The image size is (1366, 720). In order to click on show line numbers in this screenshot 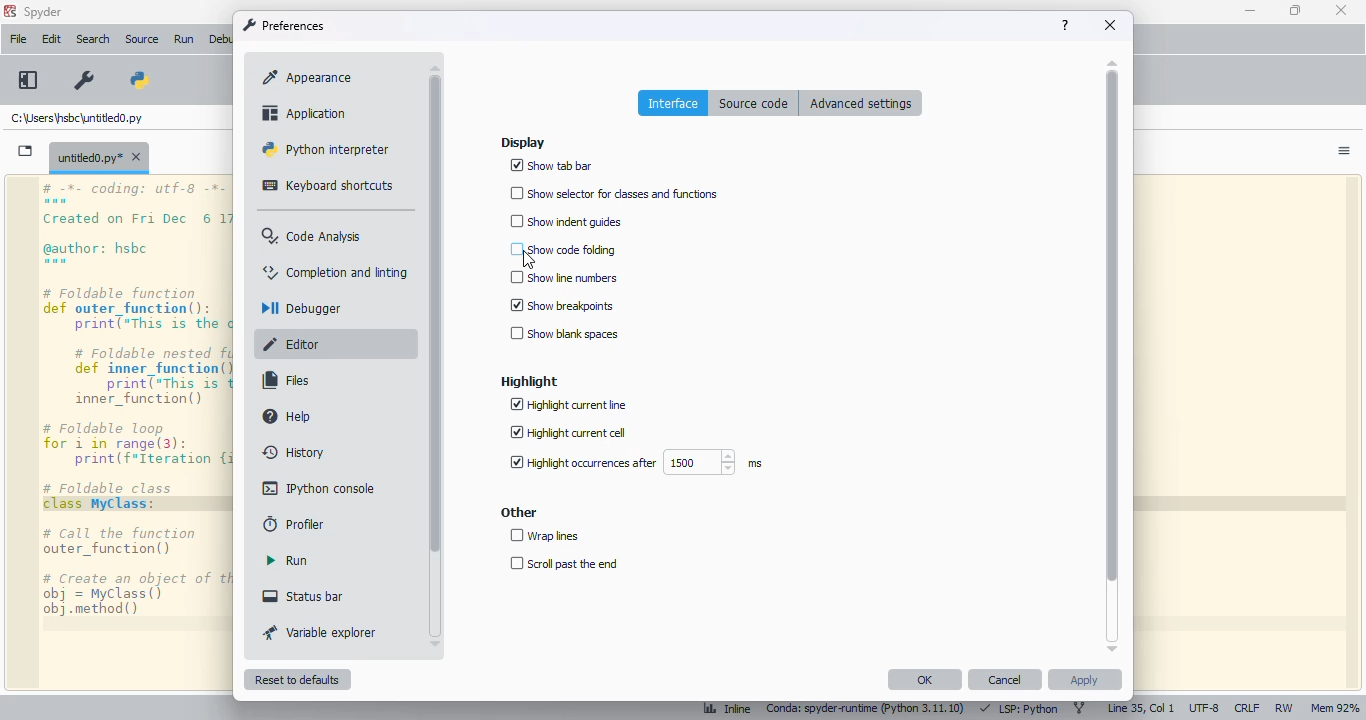, I will do `click(563, 278)`.